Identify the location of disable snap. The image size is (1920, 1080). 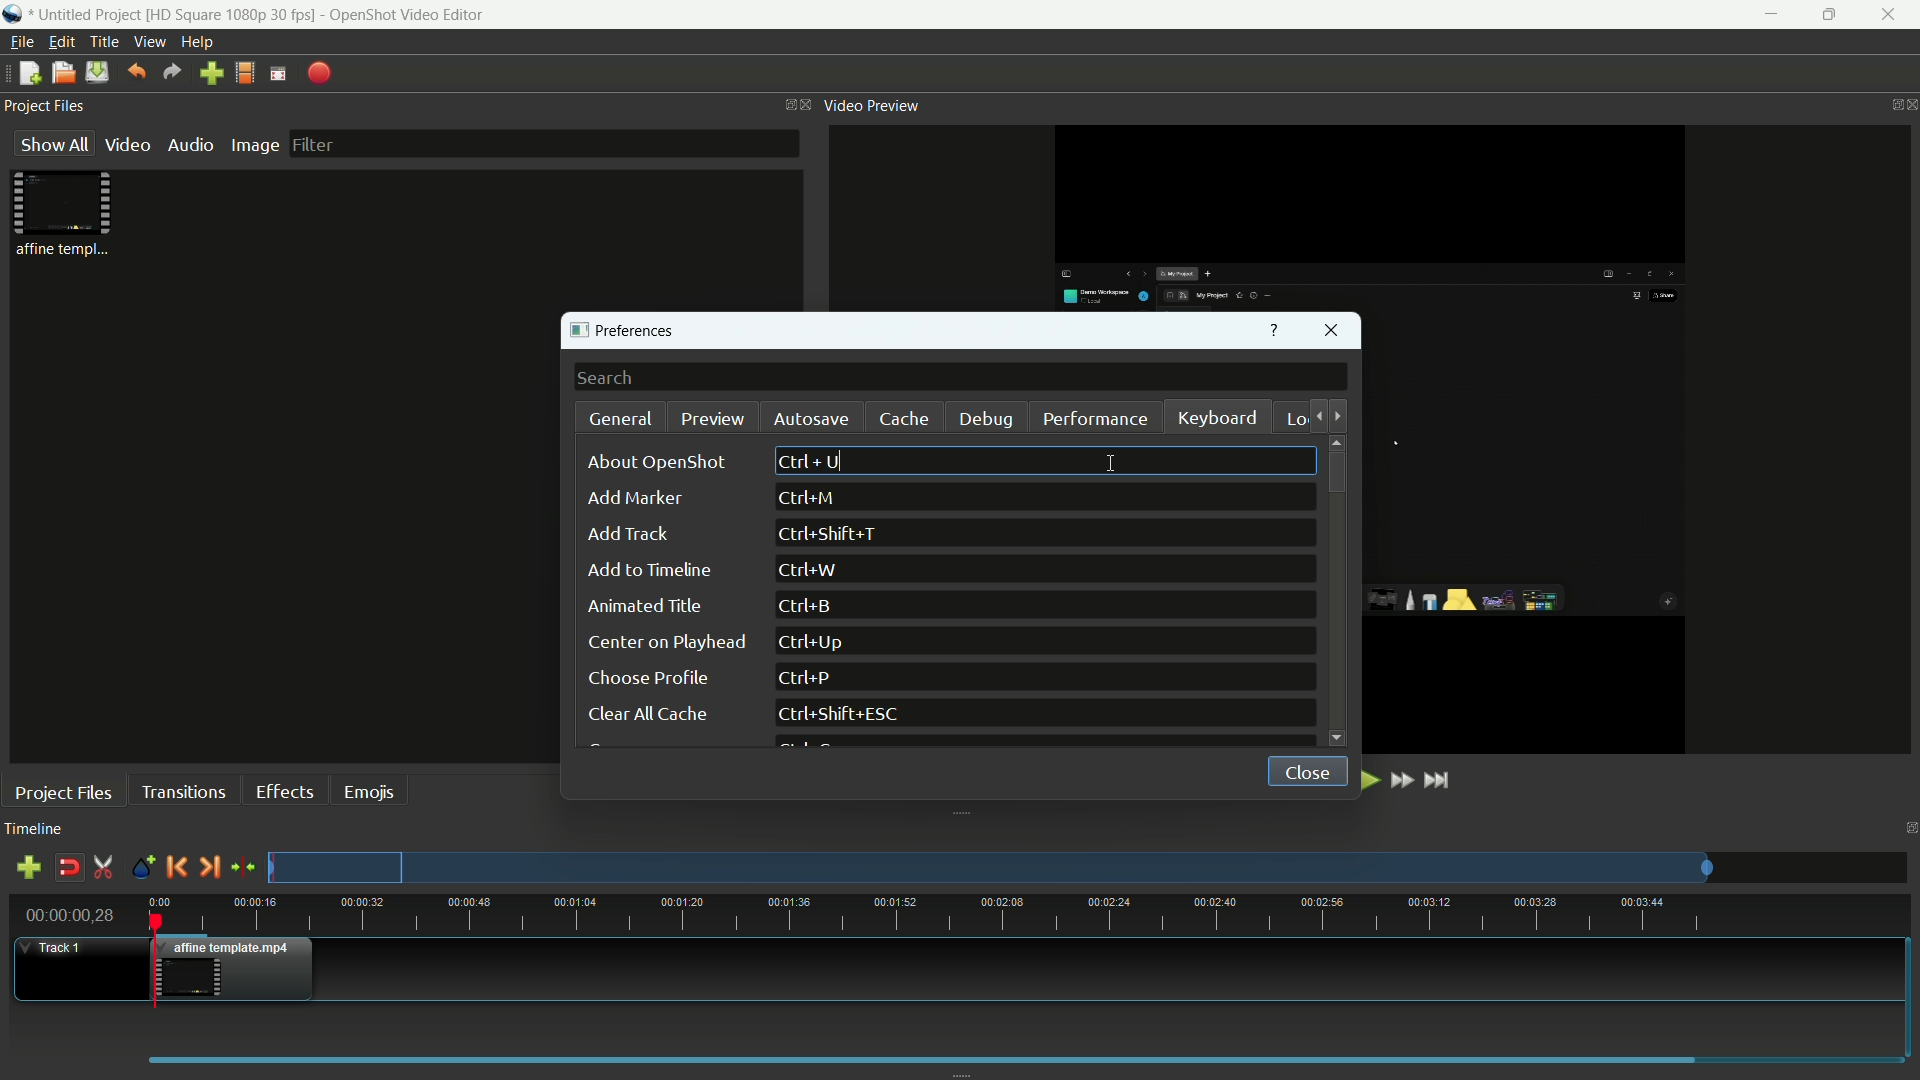
(68, 868).